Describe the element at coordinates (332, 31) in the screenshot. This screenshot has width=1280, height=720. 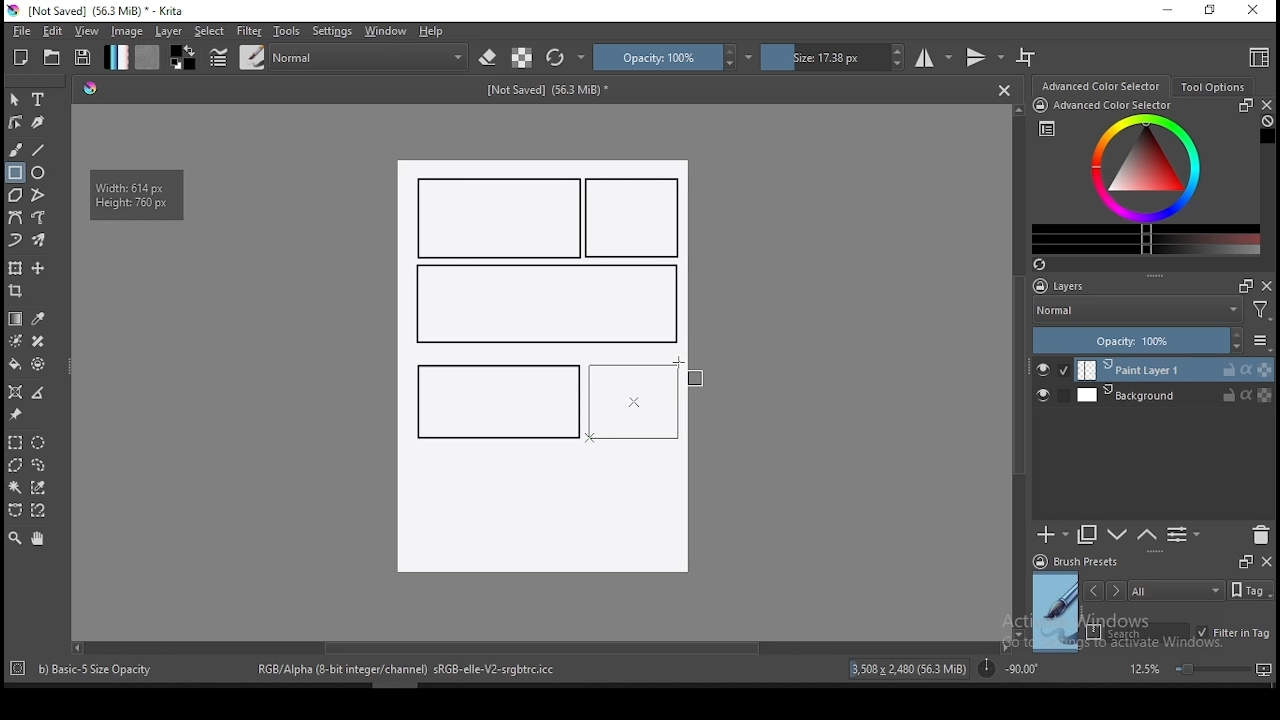
I see `settings` at that location.